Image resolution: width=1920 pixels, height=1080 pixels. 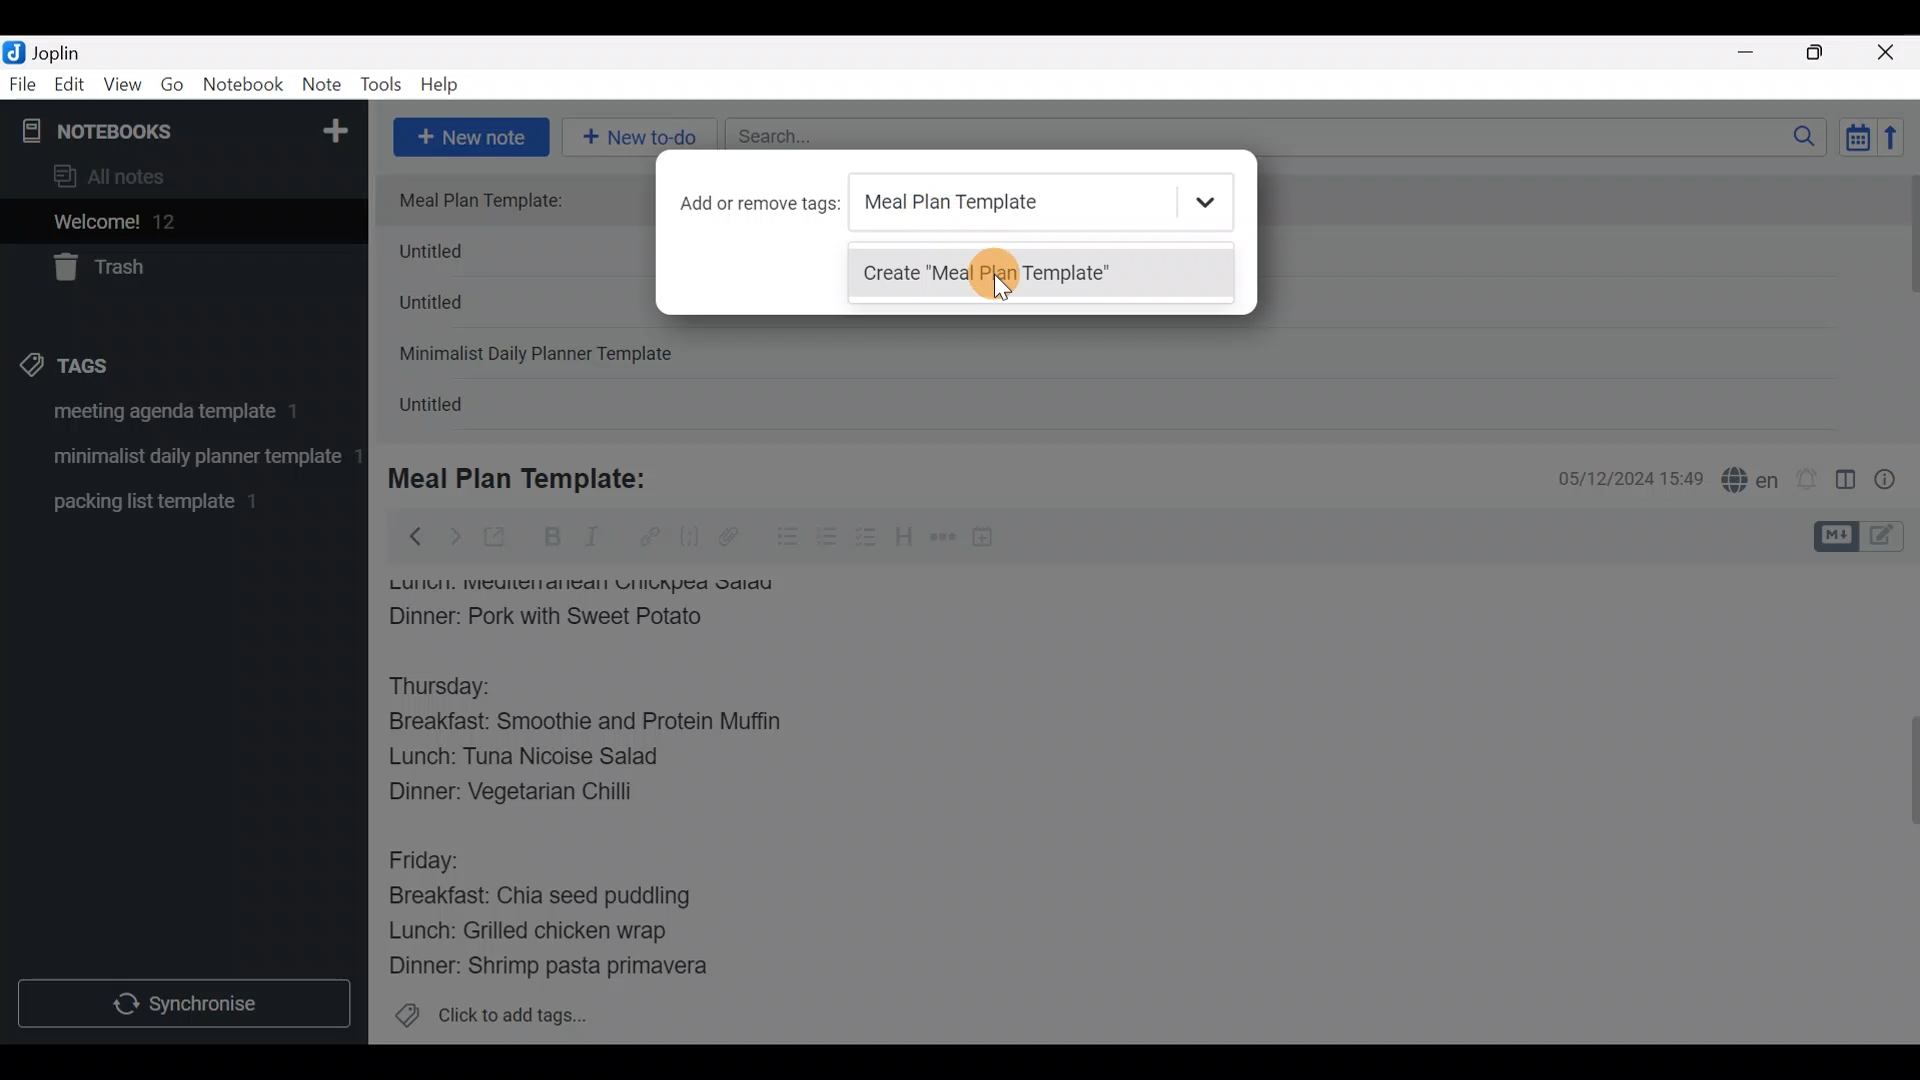 I want to click on Close, so click(x=1889, y=54).